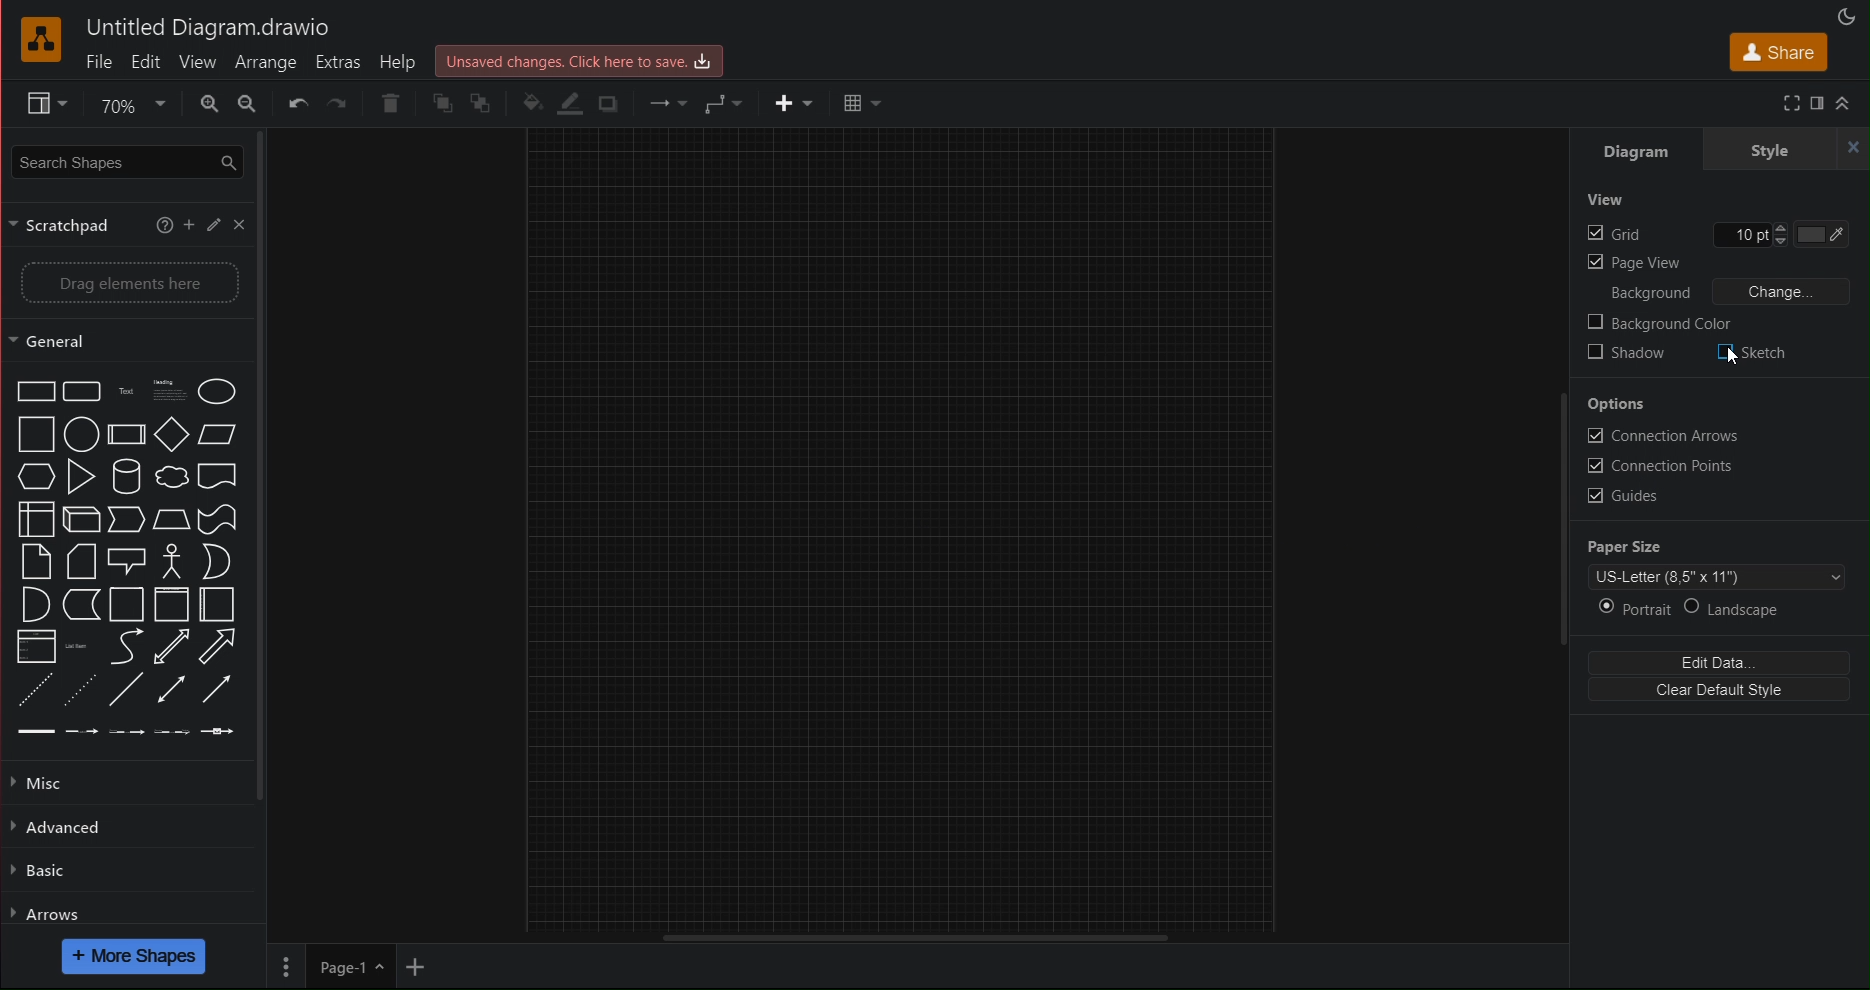 The image size is (1870, 990). Describe the element at coordinates (174, 735) in the screenshot. I see `connector with 3 label` at that location.